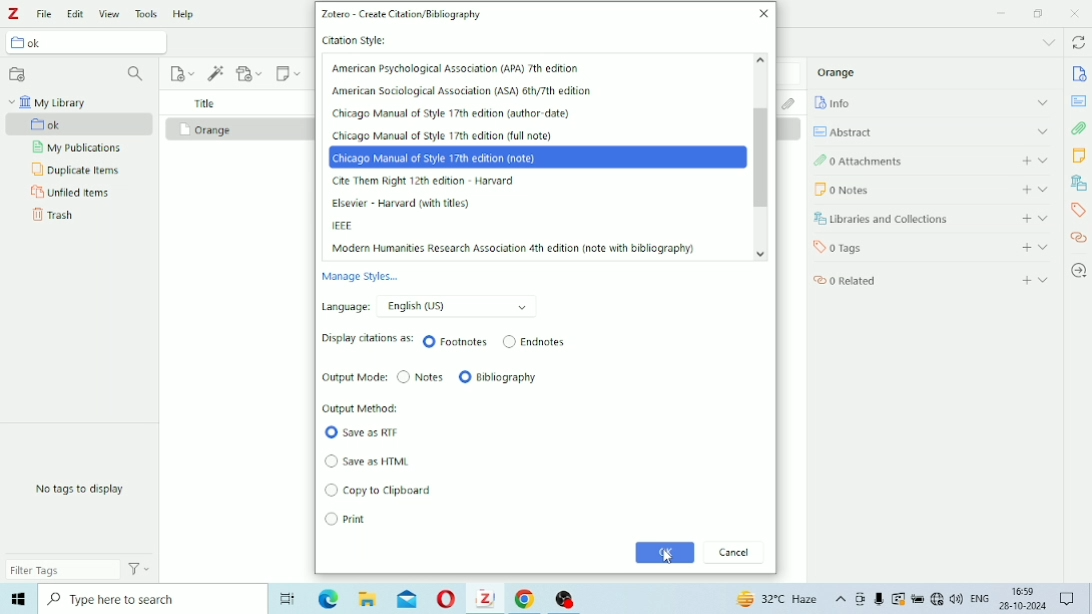 The width and height of the screenshot is (1092, 614). I want to click on Modern Humanities Research Association 4th edition (note with biliography), so click(512, 249).